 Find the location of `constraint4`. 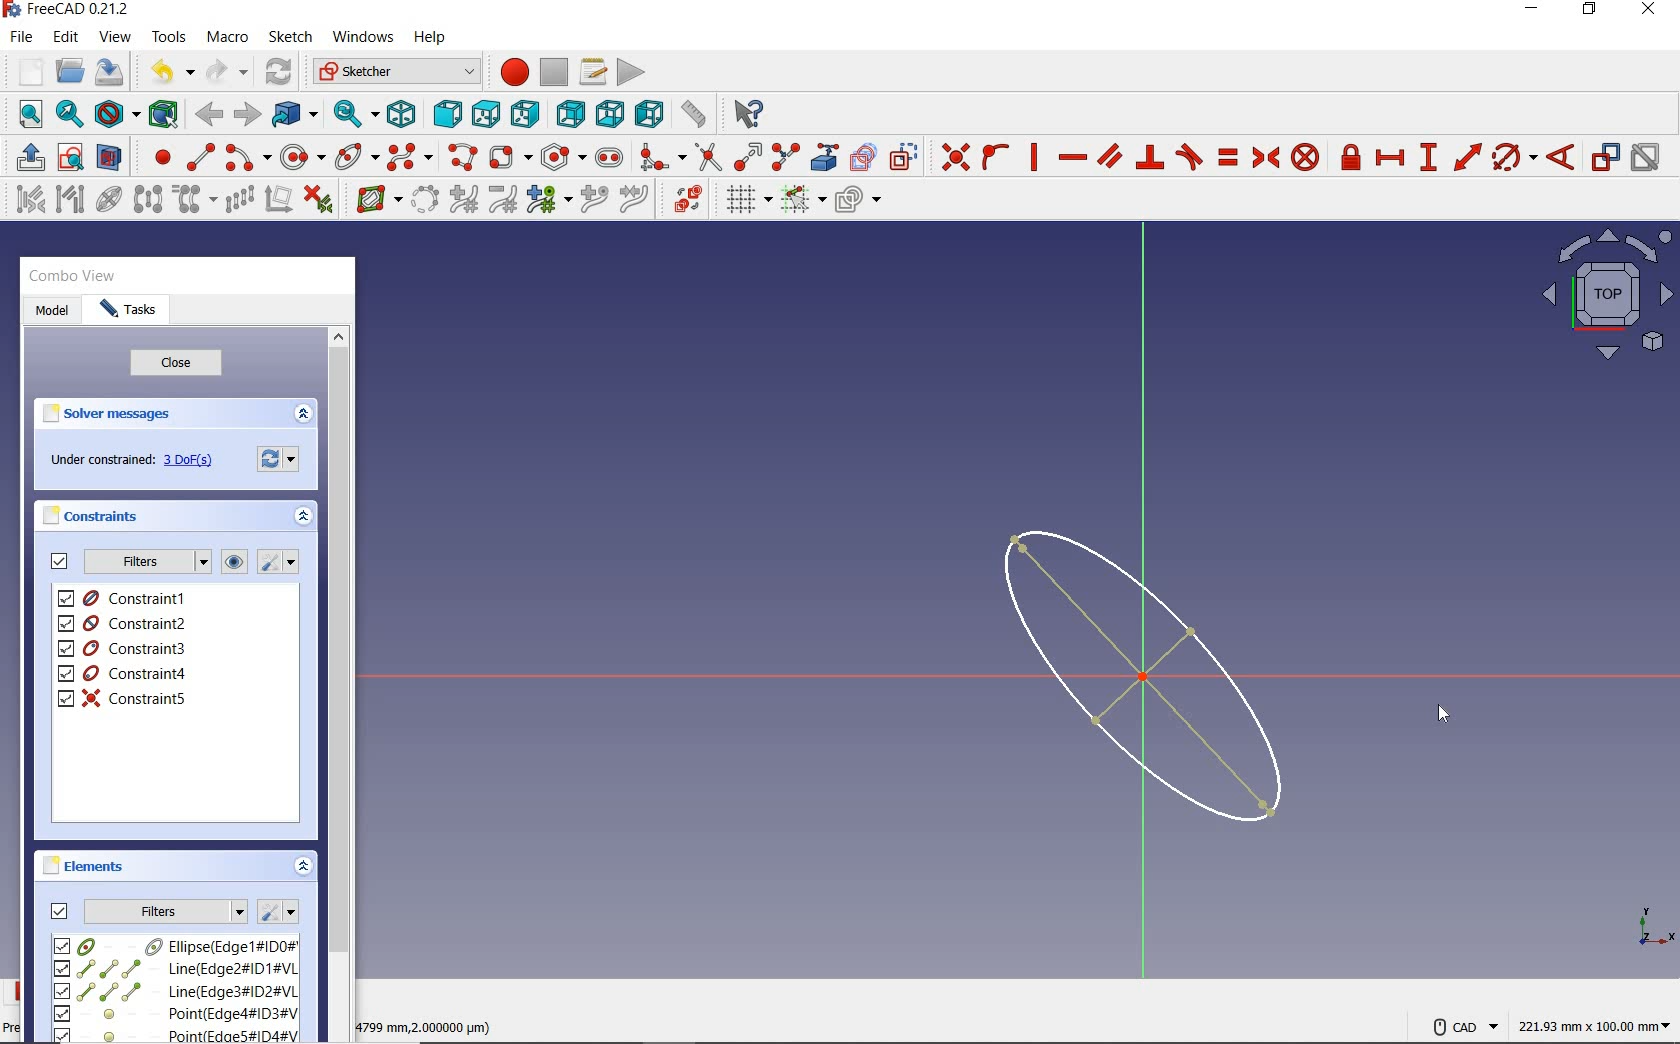

constraint4 is located at coordinates (123, 674).